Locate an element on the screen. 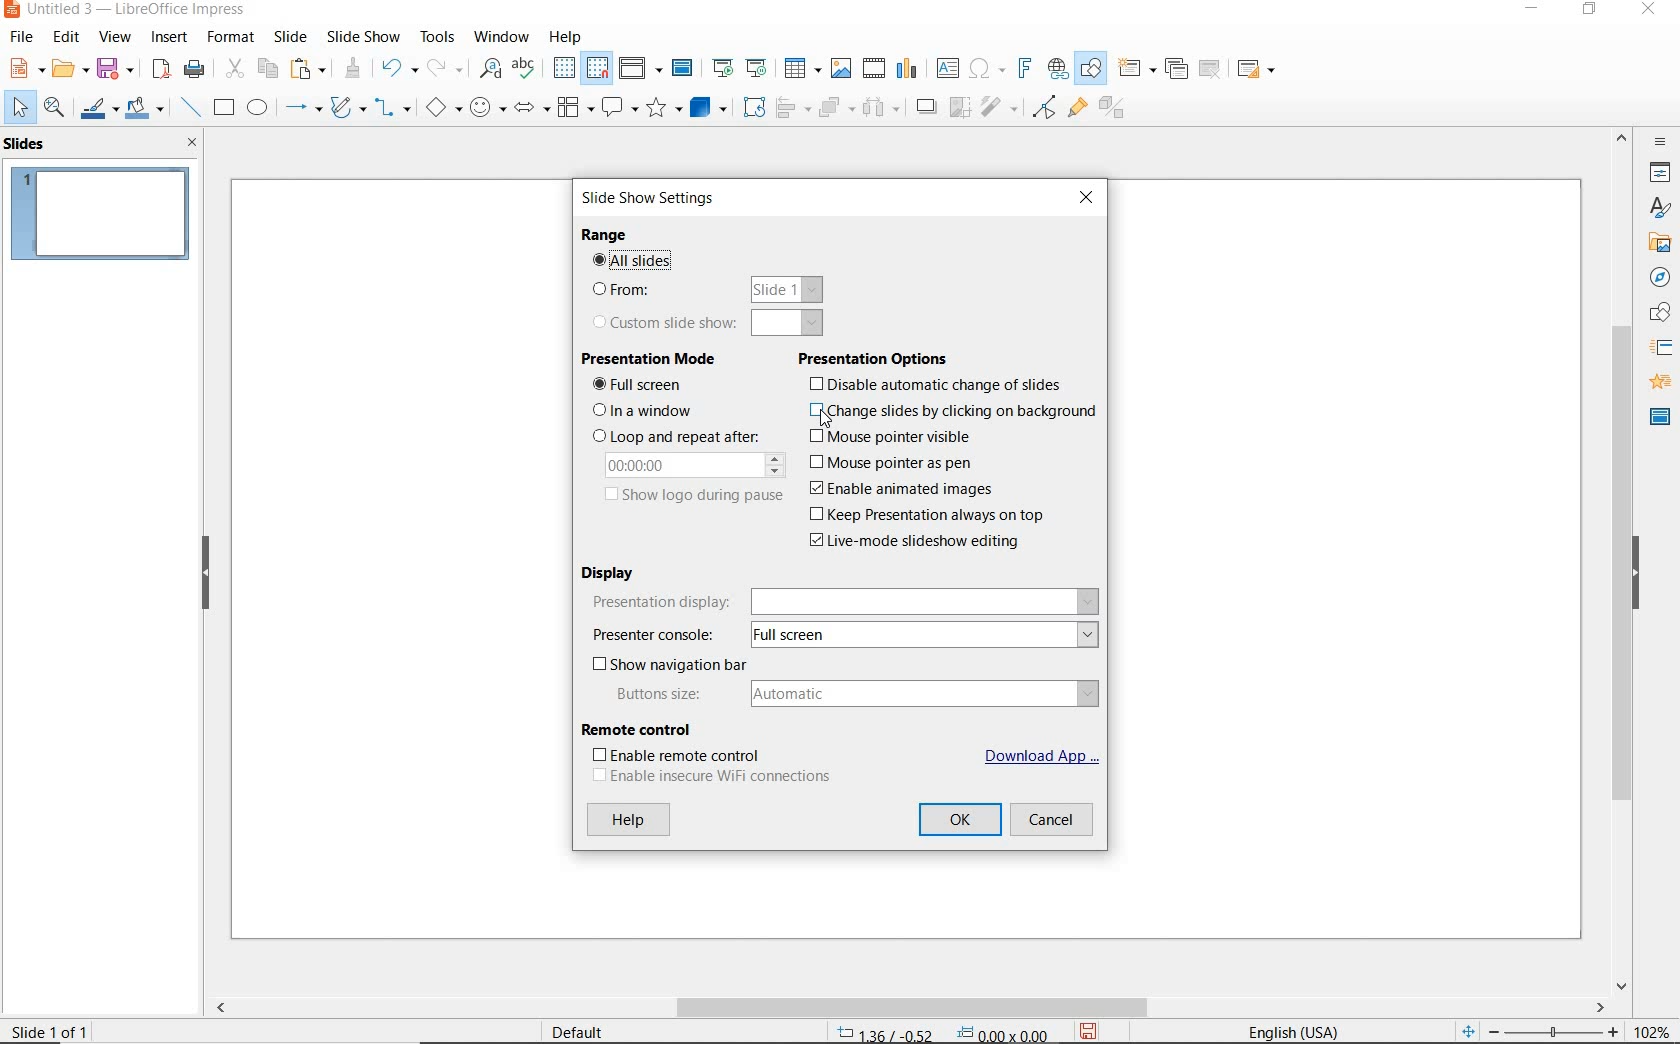  SLIDE is located at coordinates (295, 37).